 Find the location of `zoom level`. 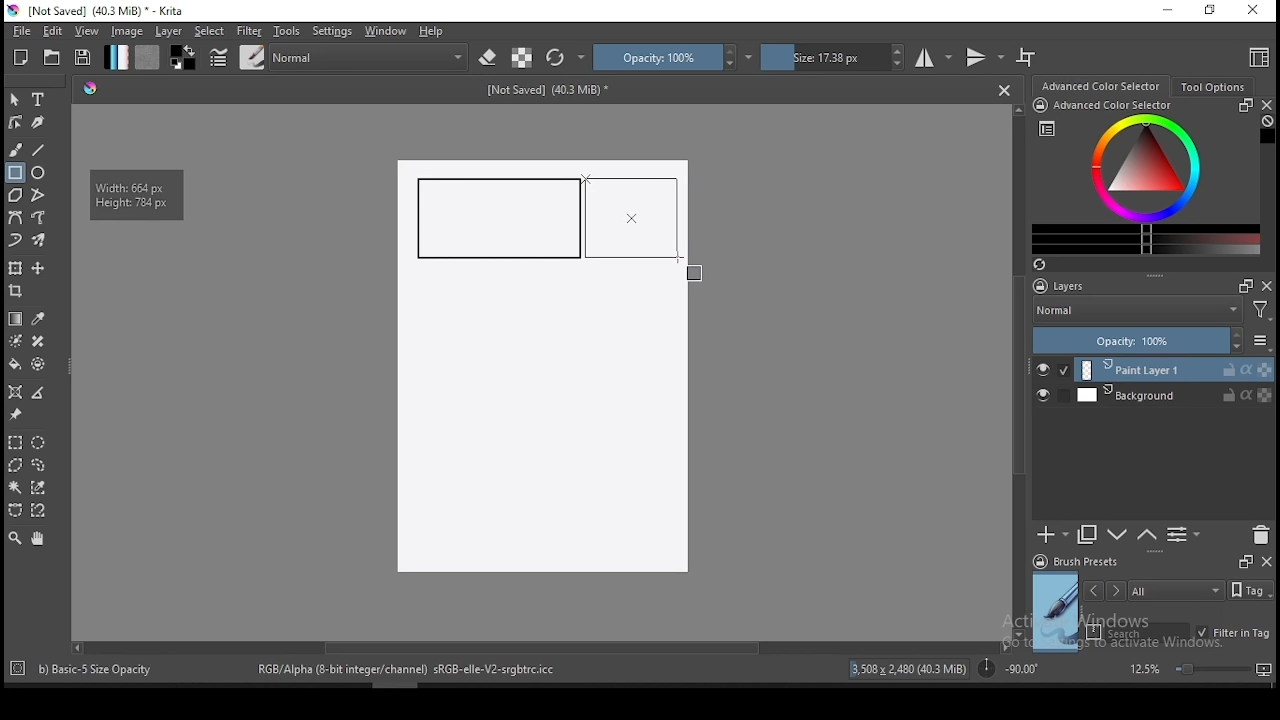

zoom level is located at coordinates (1200, 668).